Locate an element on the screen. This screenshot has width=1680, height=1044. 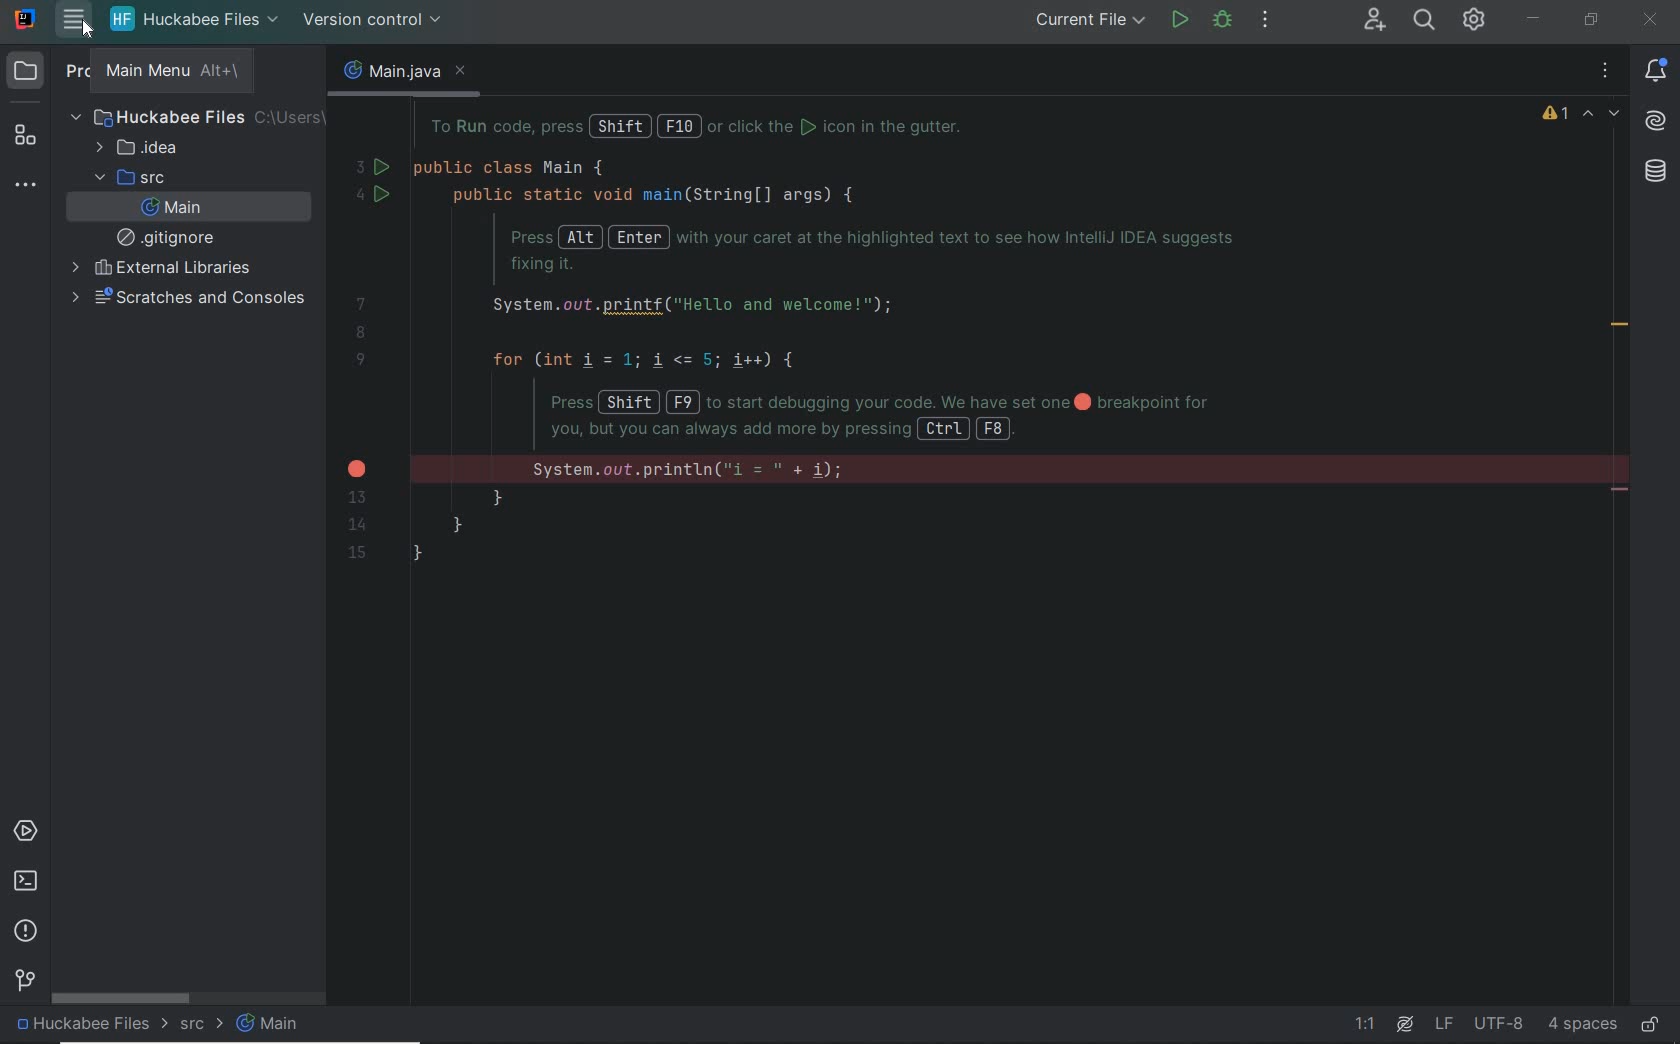
notifications is located at coordinates (1659, 72).